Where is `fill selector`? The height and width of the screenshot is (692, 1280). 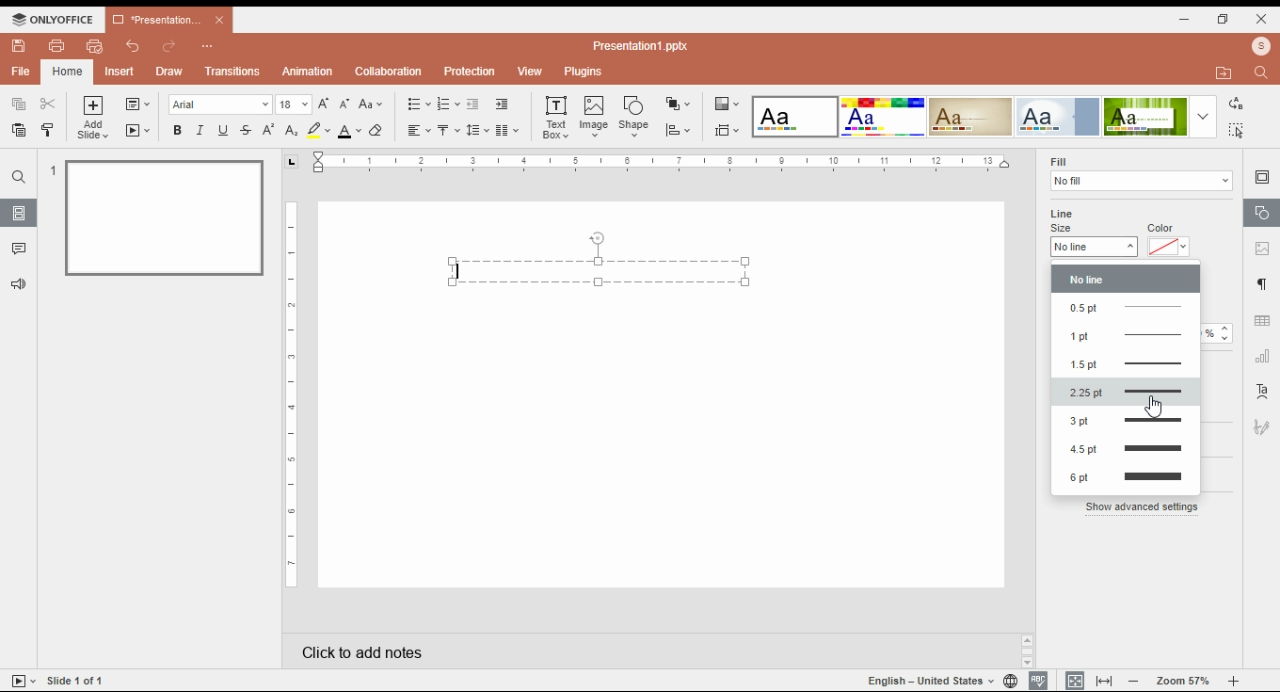 fill selector is located at coordinates (1142, 181).